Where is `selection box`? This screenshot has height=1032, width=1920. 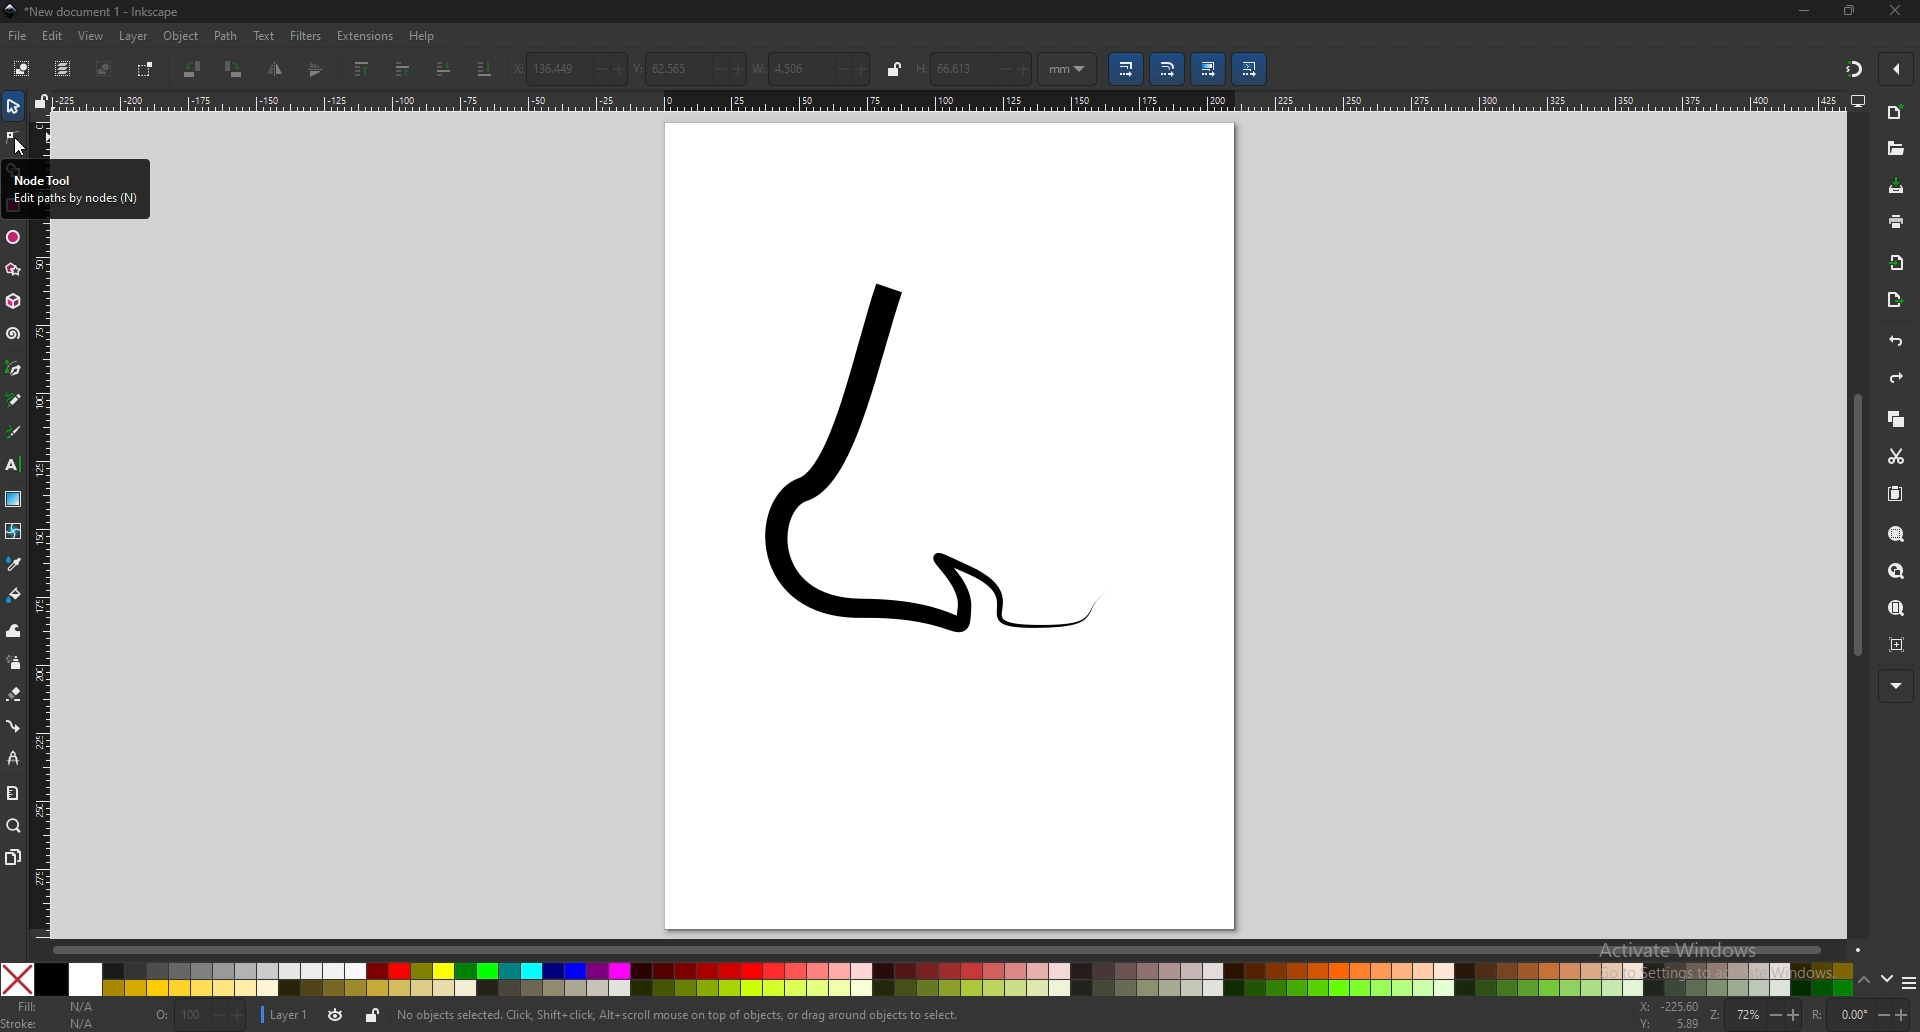
selection box is located at coordinates (147, 69).